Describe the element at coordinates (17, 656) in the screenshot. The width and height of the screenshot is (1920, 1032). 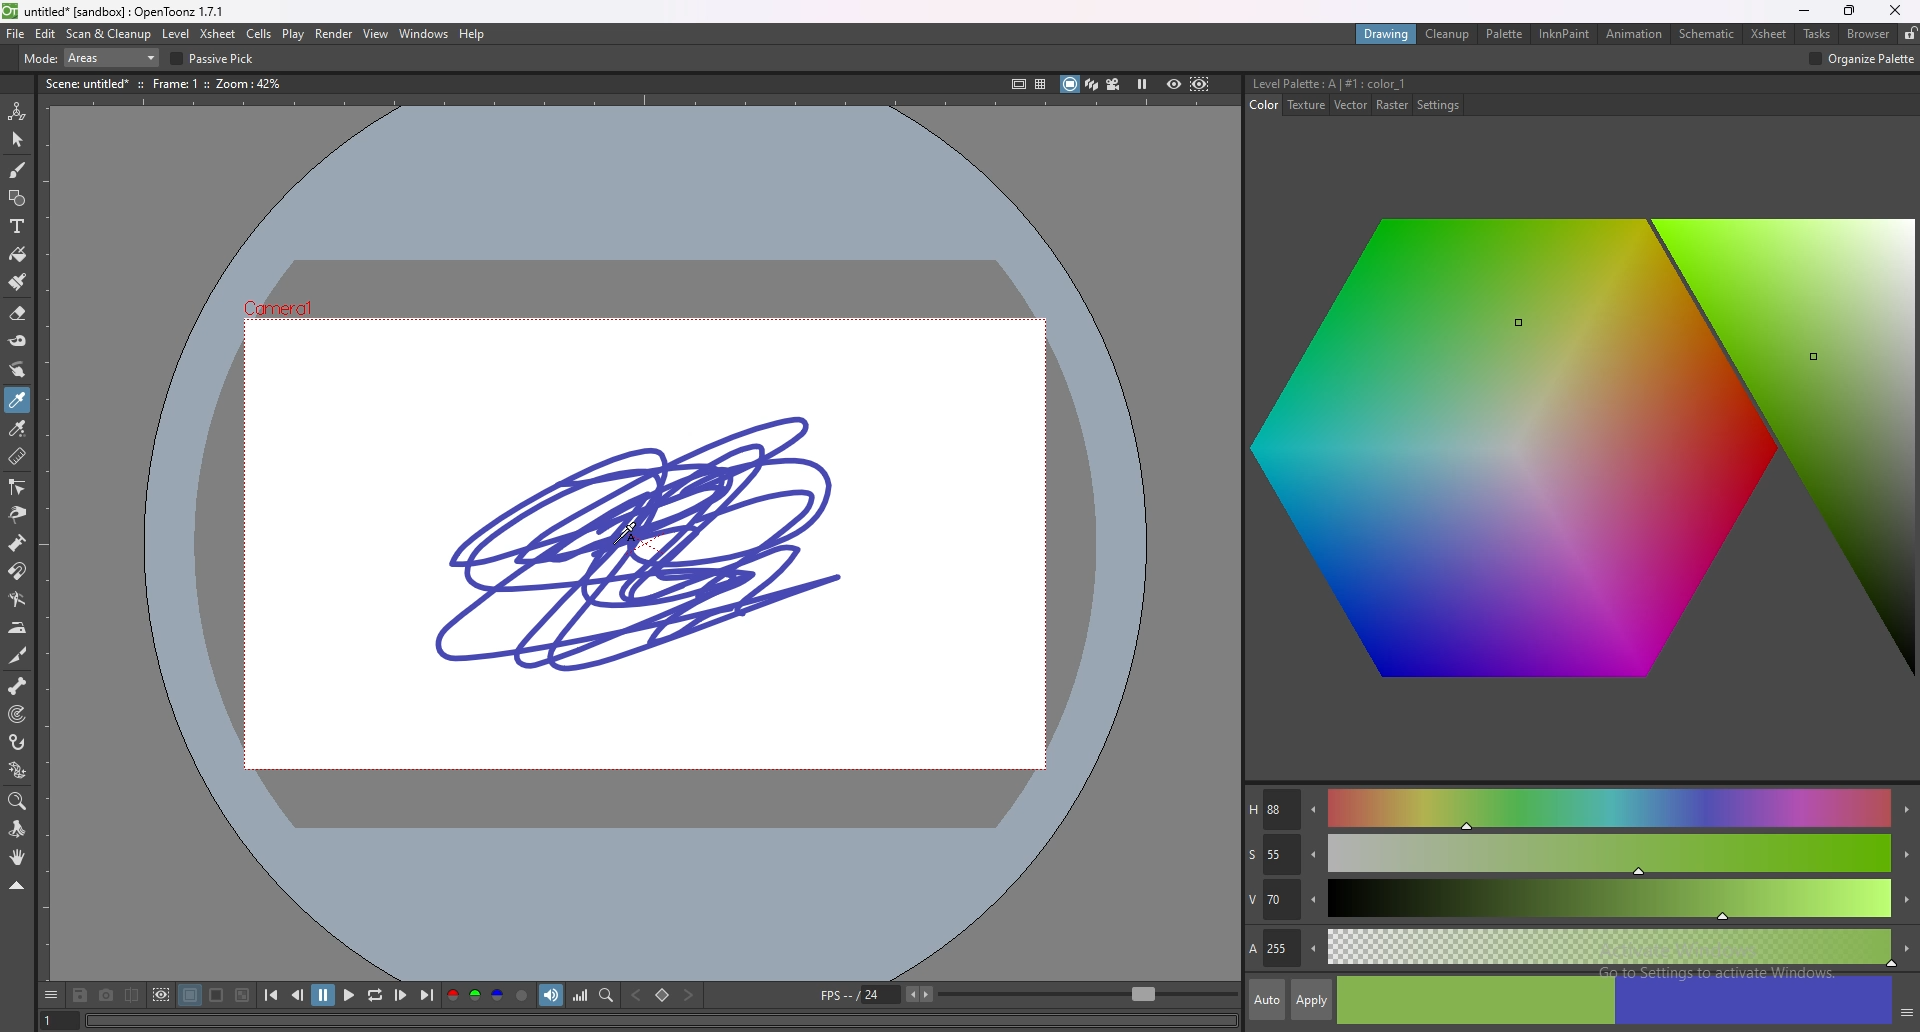
I see `cutter tool` at that location.